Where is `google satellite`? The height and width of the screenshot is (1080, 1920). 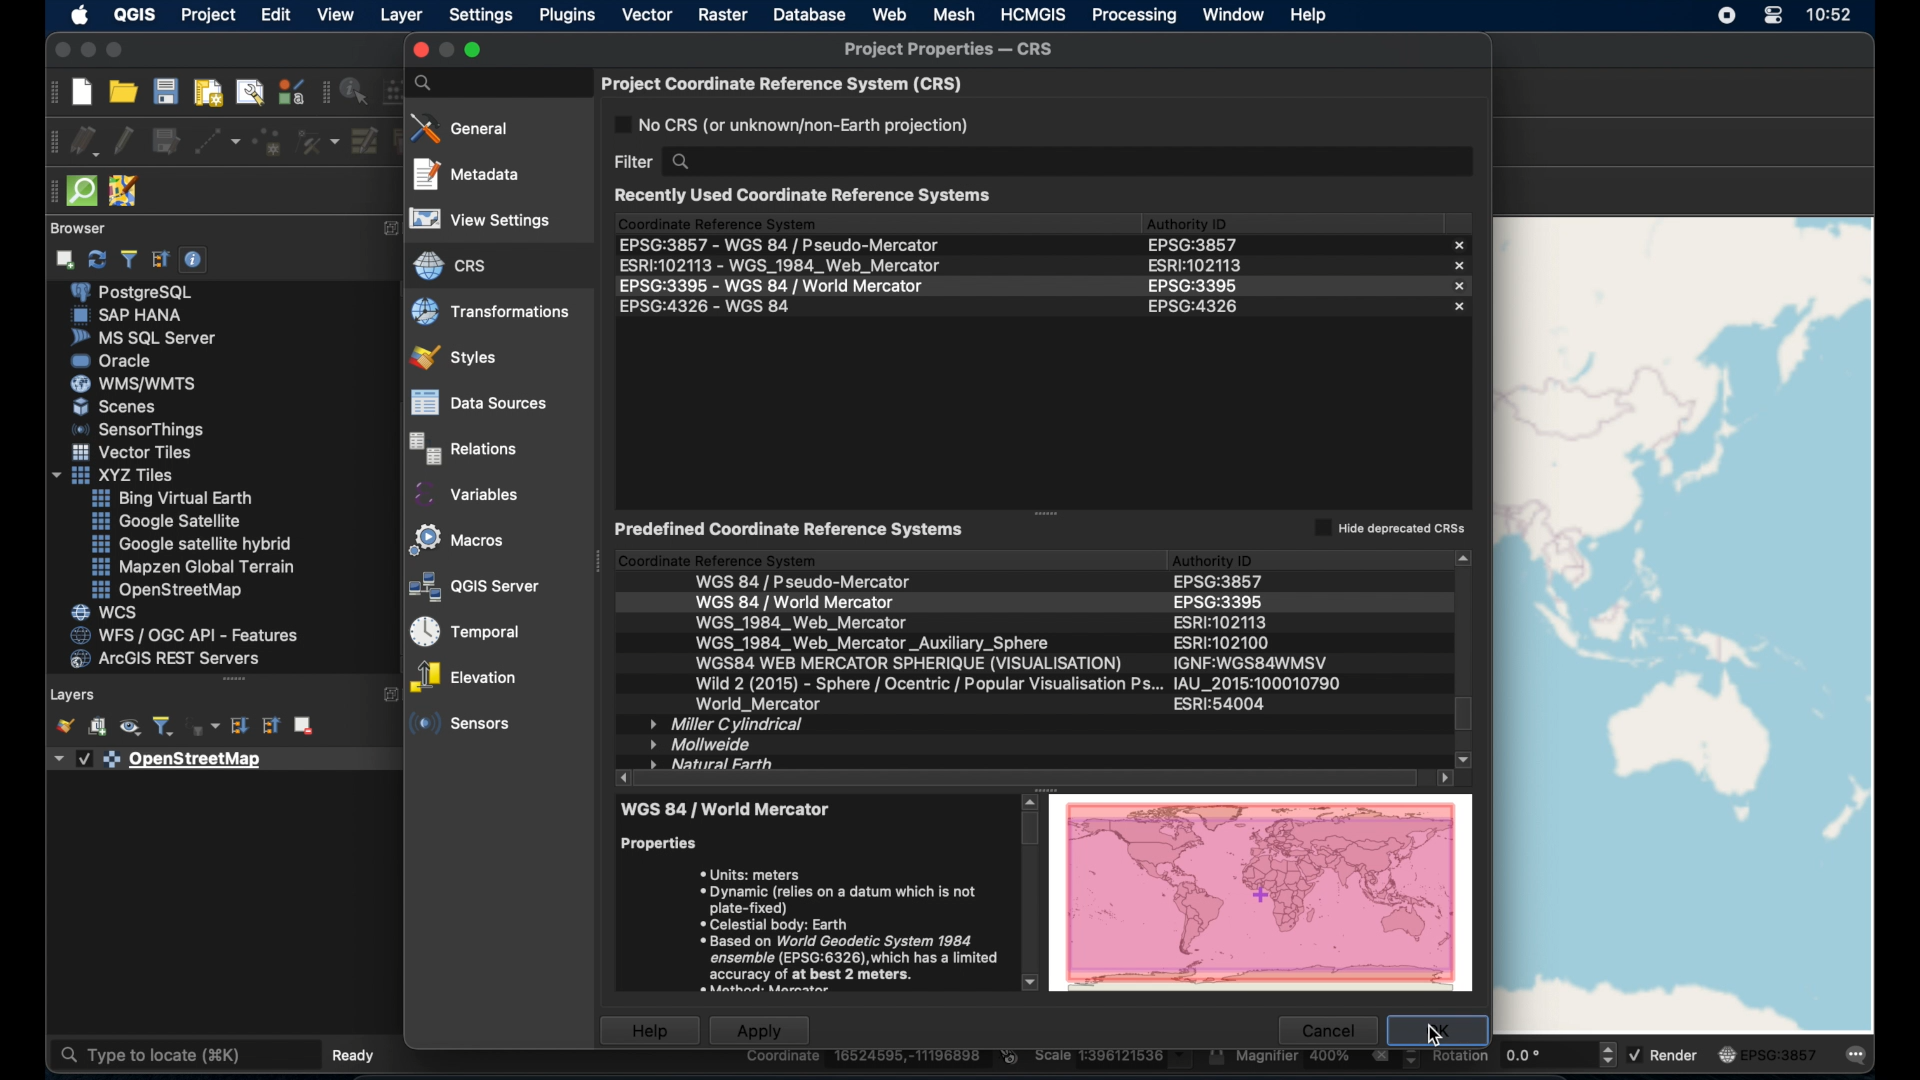
google satellite is located at coordinates (171, 523).